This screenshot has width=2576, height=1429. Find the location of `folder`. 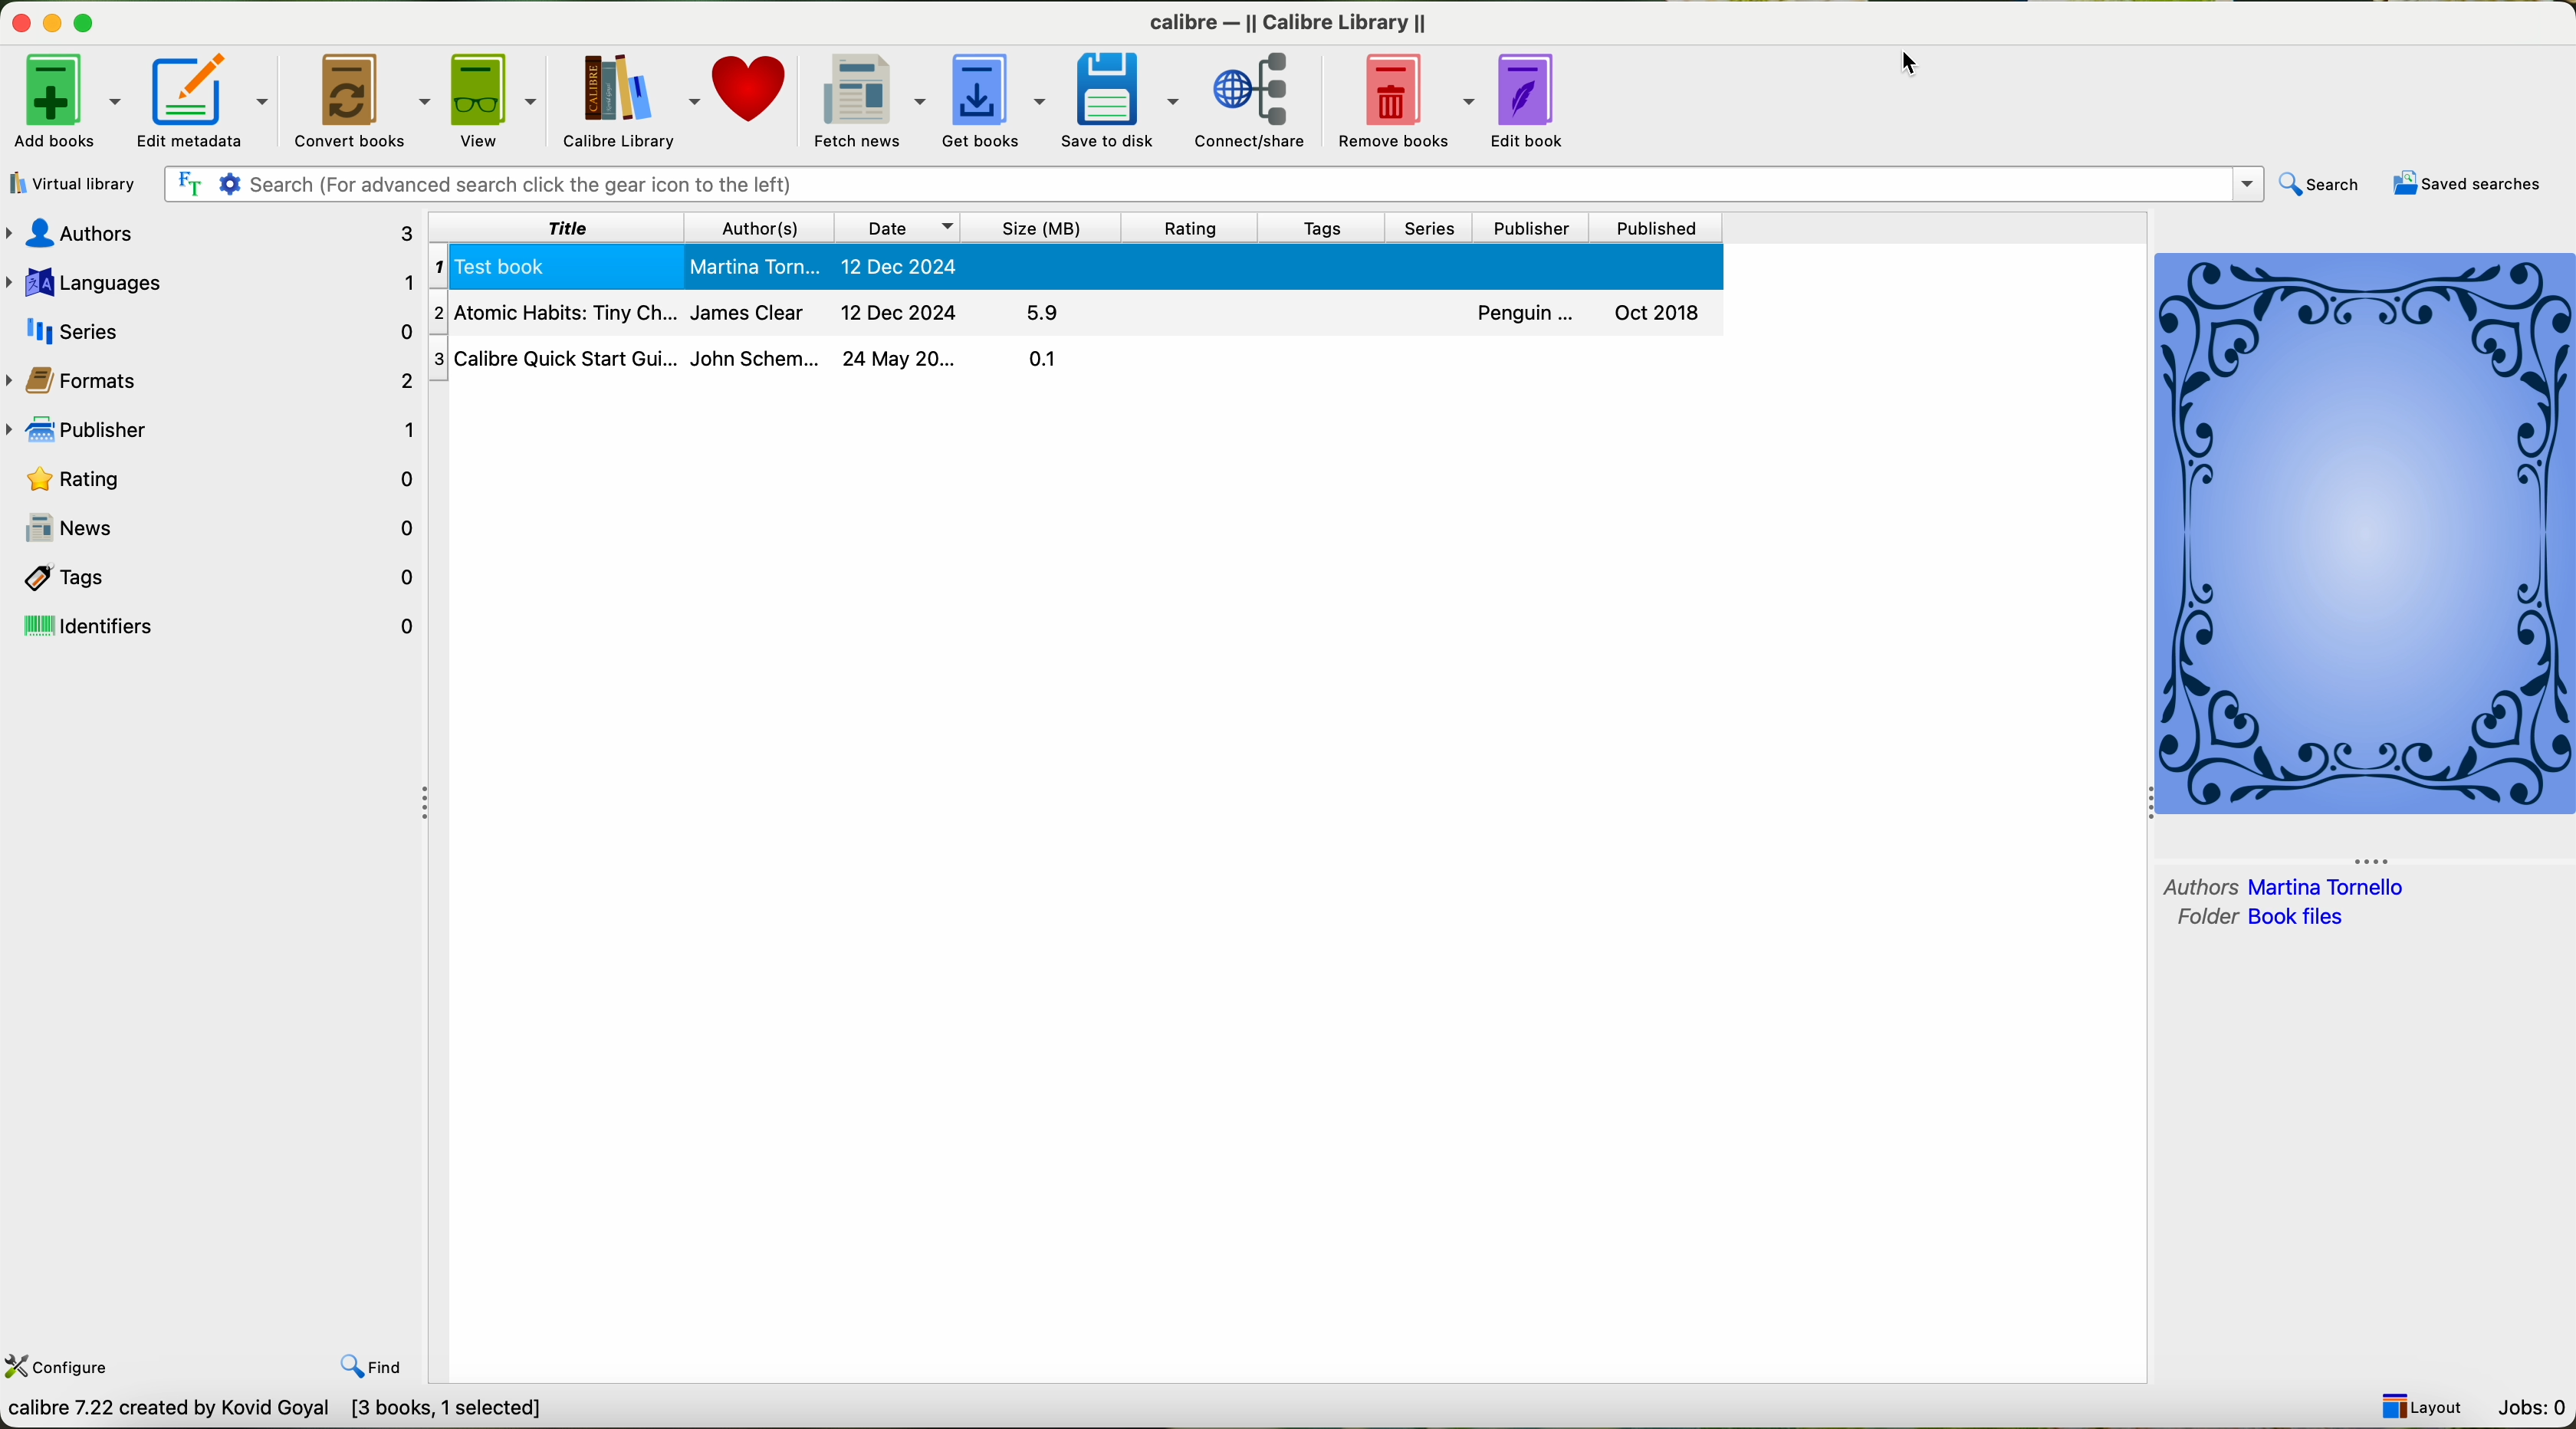

folder is located at coordinates (2259, 925).